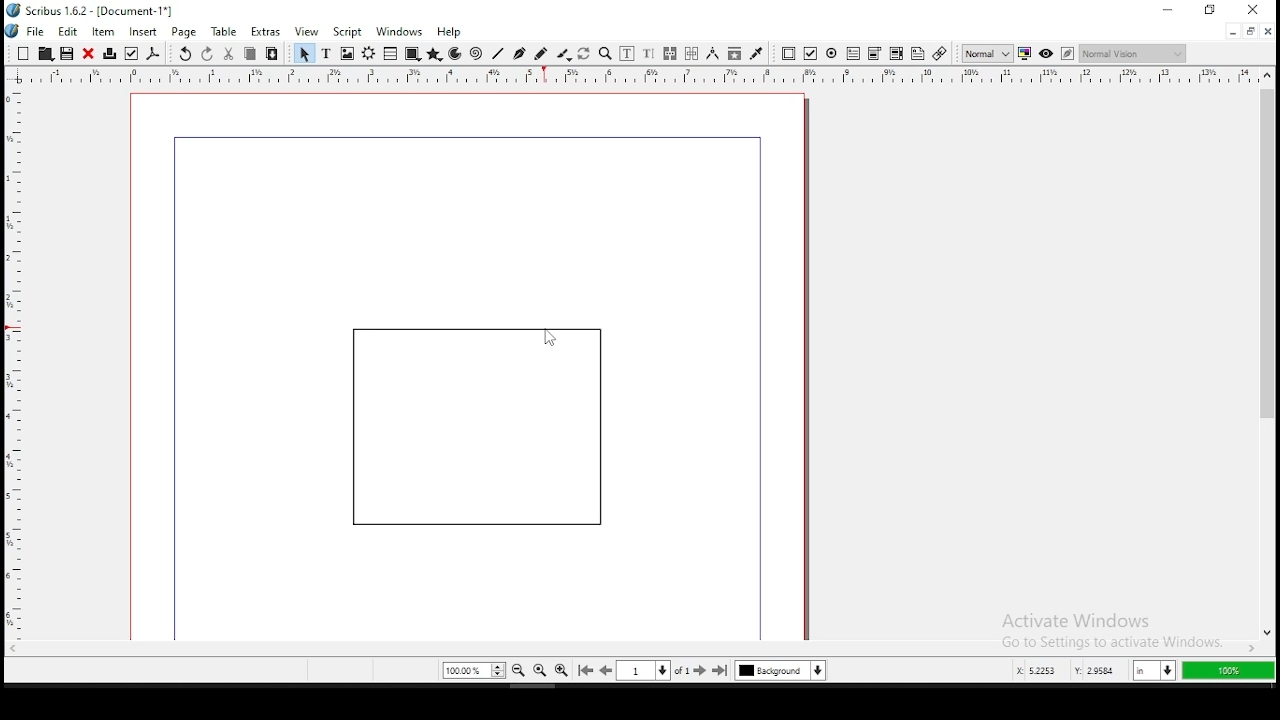 The width and height of the screenshot is (1280, 720). Describe the element at coordinates (564, 54) in the screenshot. I see `calligraphy line` at that location.